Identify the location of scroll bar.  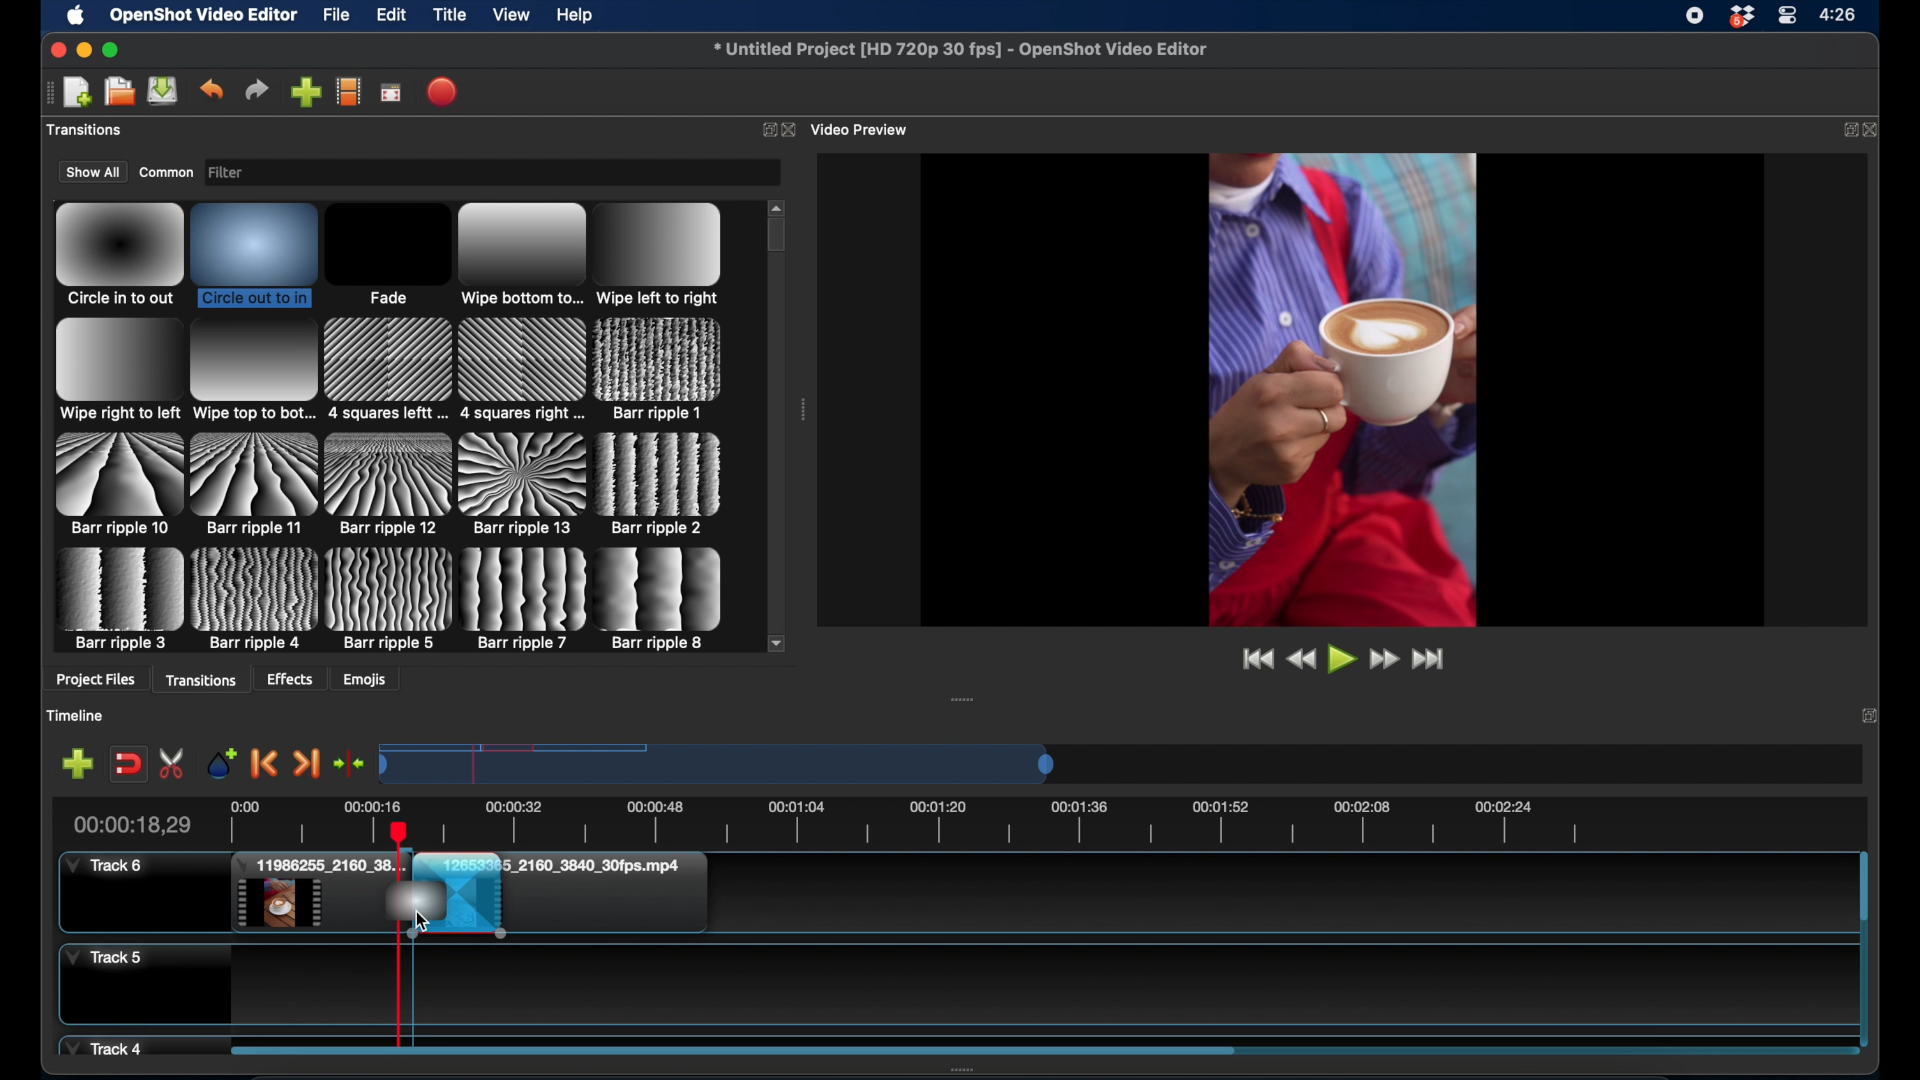
(1863, 888).